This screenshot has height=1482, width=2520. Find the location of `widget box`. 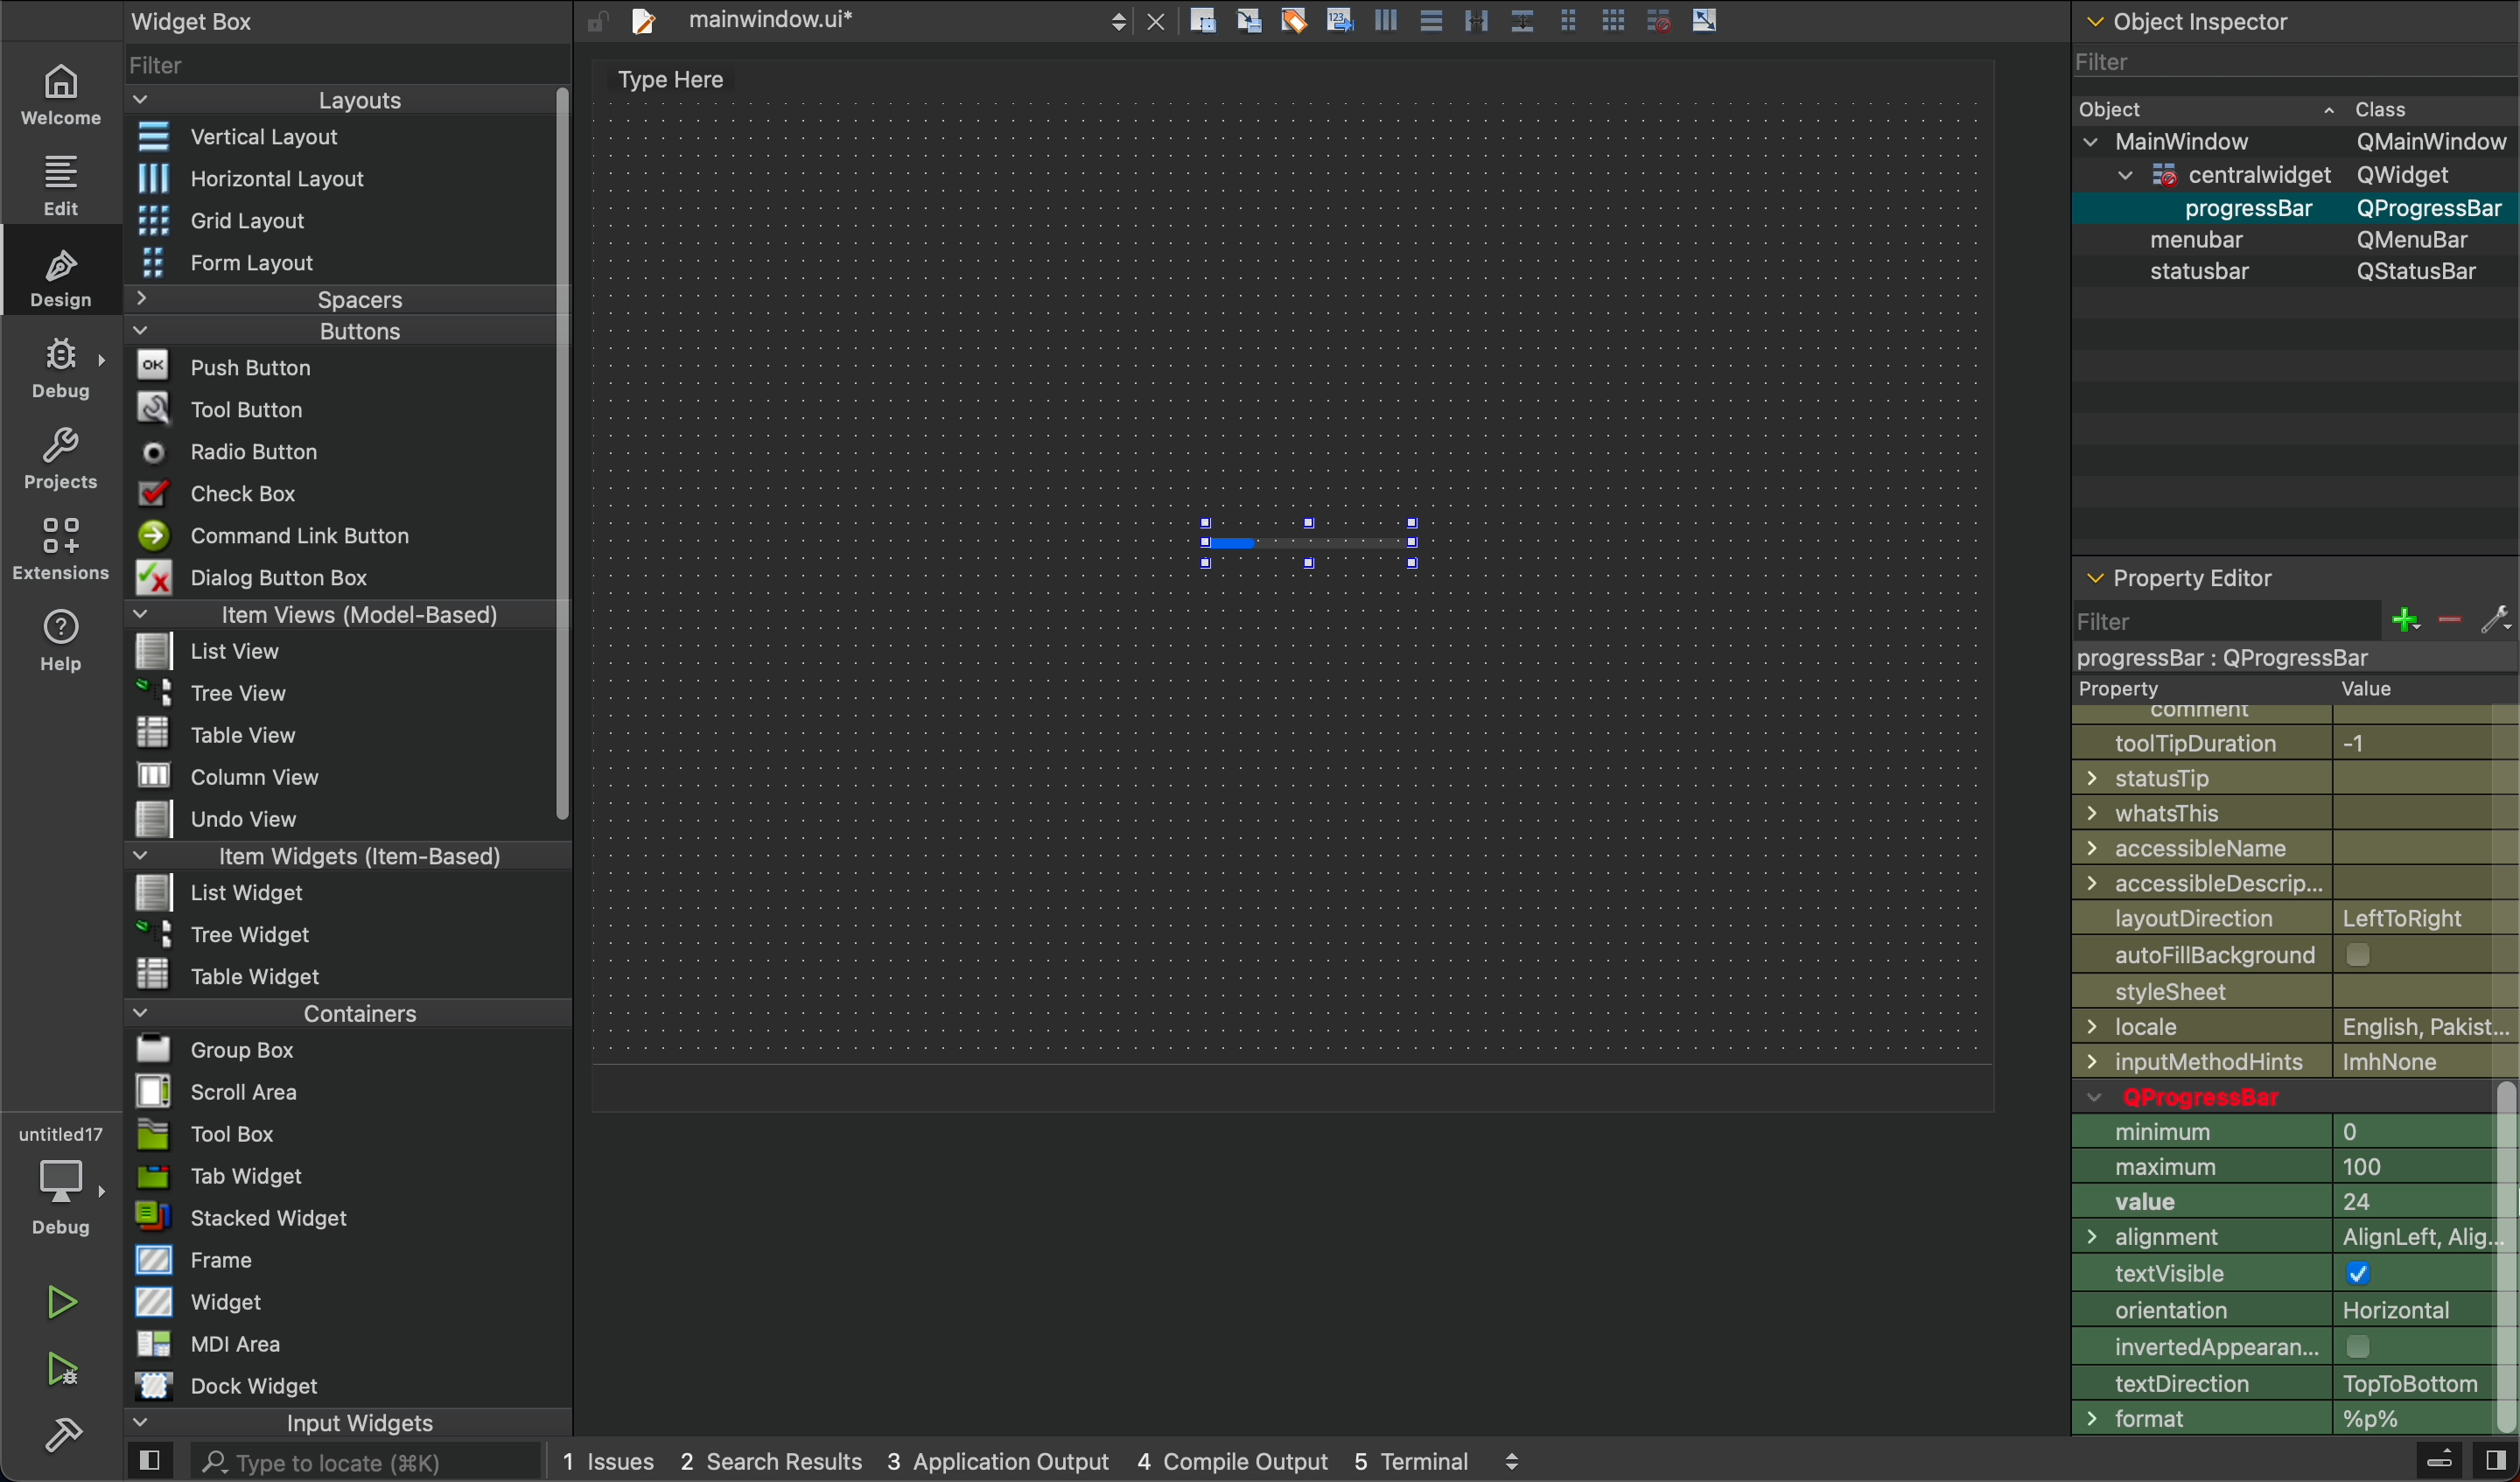

widget box is located at coordinates (253, 19).